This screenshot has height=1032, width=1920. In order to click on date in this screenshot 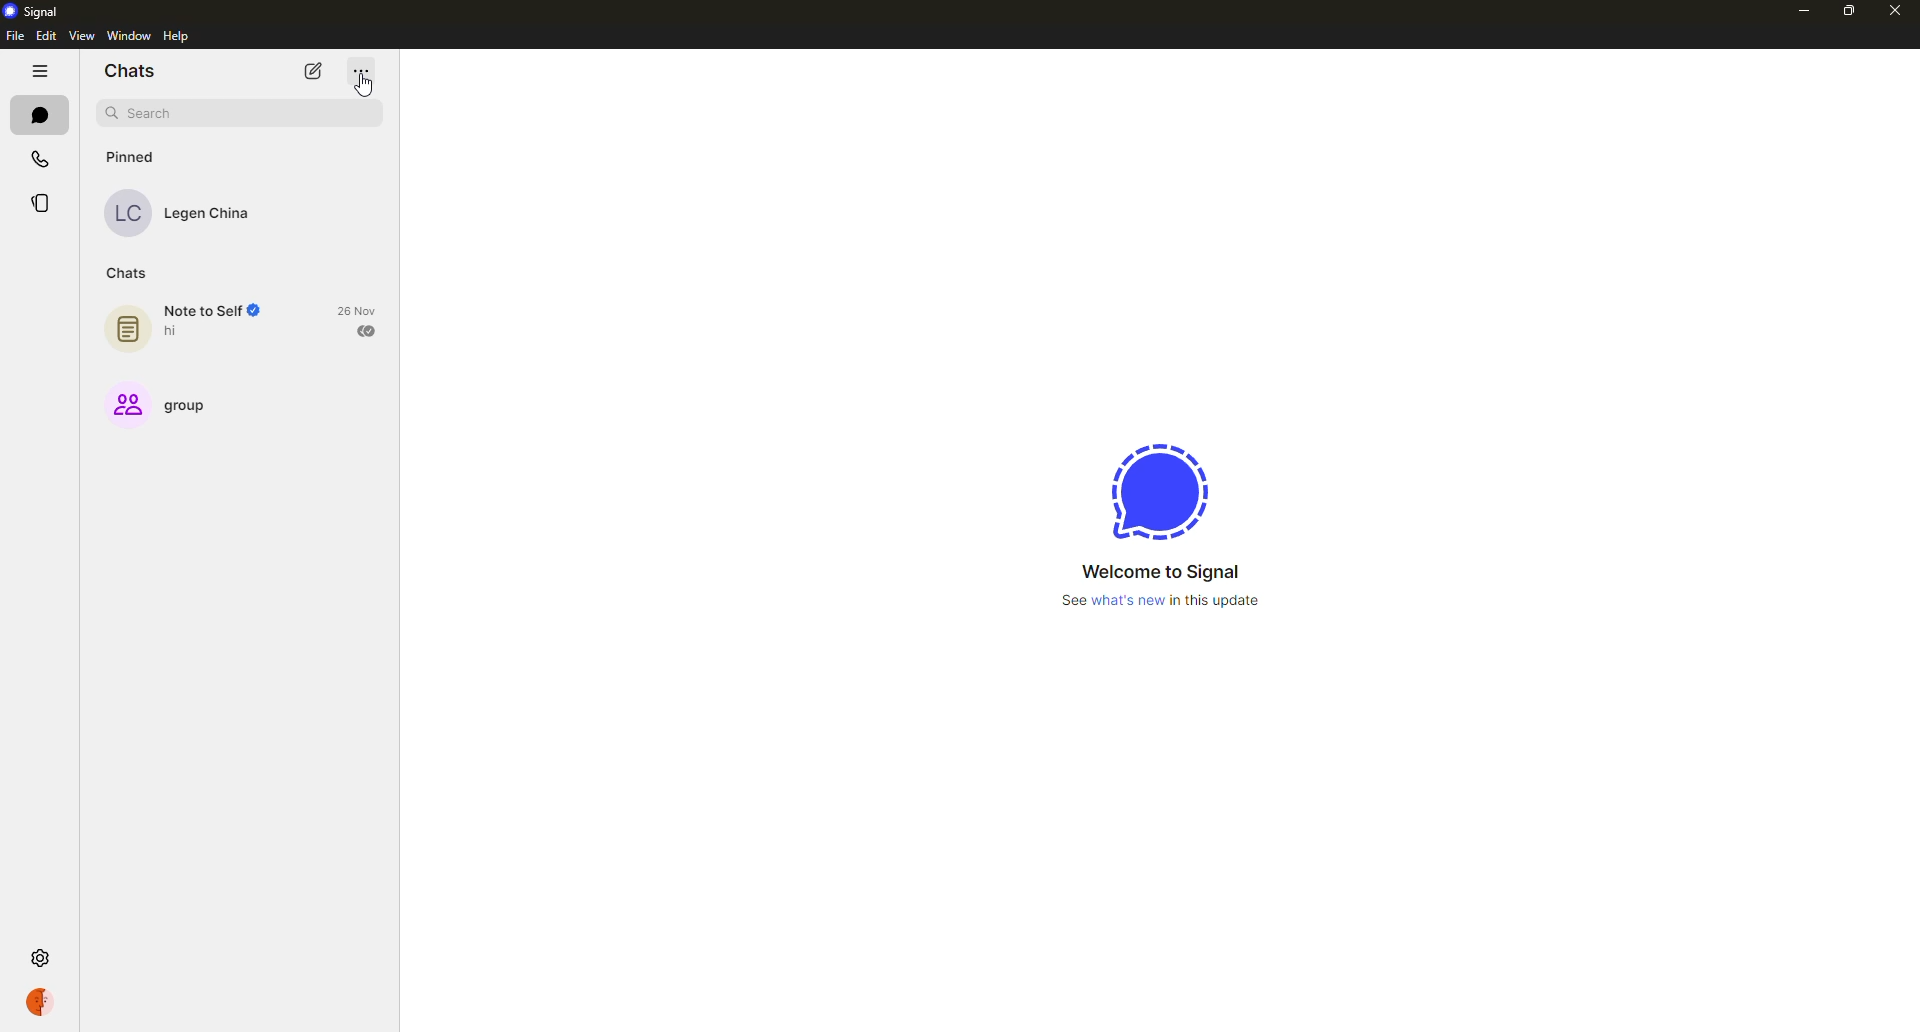, I will do `click(356, 311)`.